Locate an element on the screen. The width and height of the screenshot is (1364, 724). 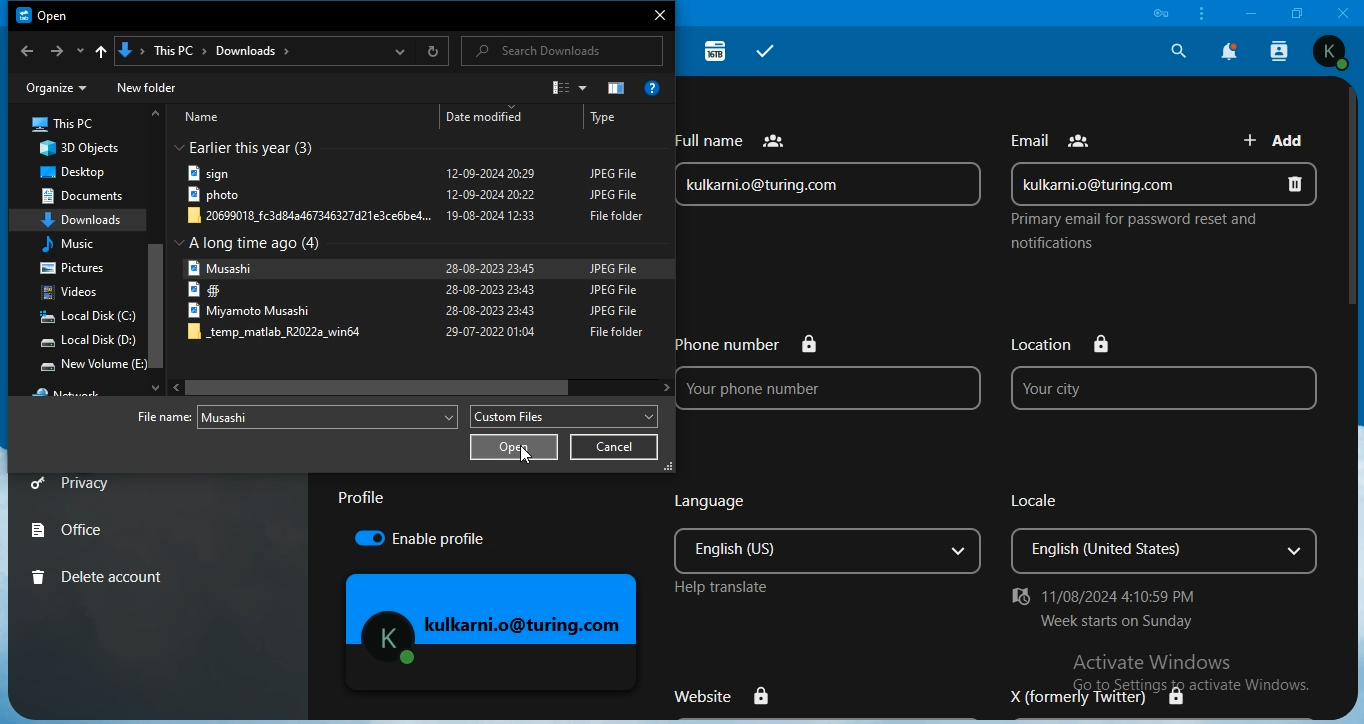
cursor is located at coordinates (522, 457).